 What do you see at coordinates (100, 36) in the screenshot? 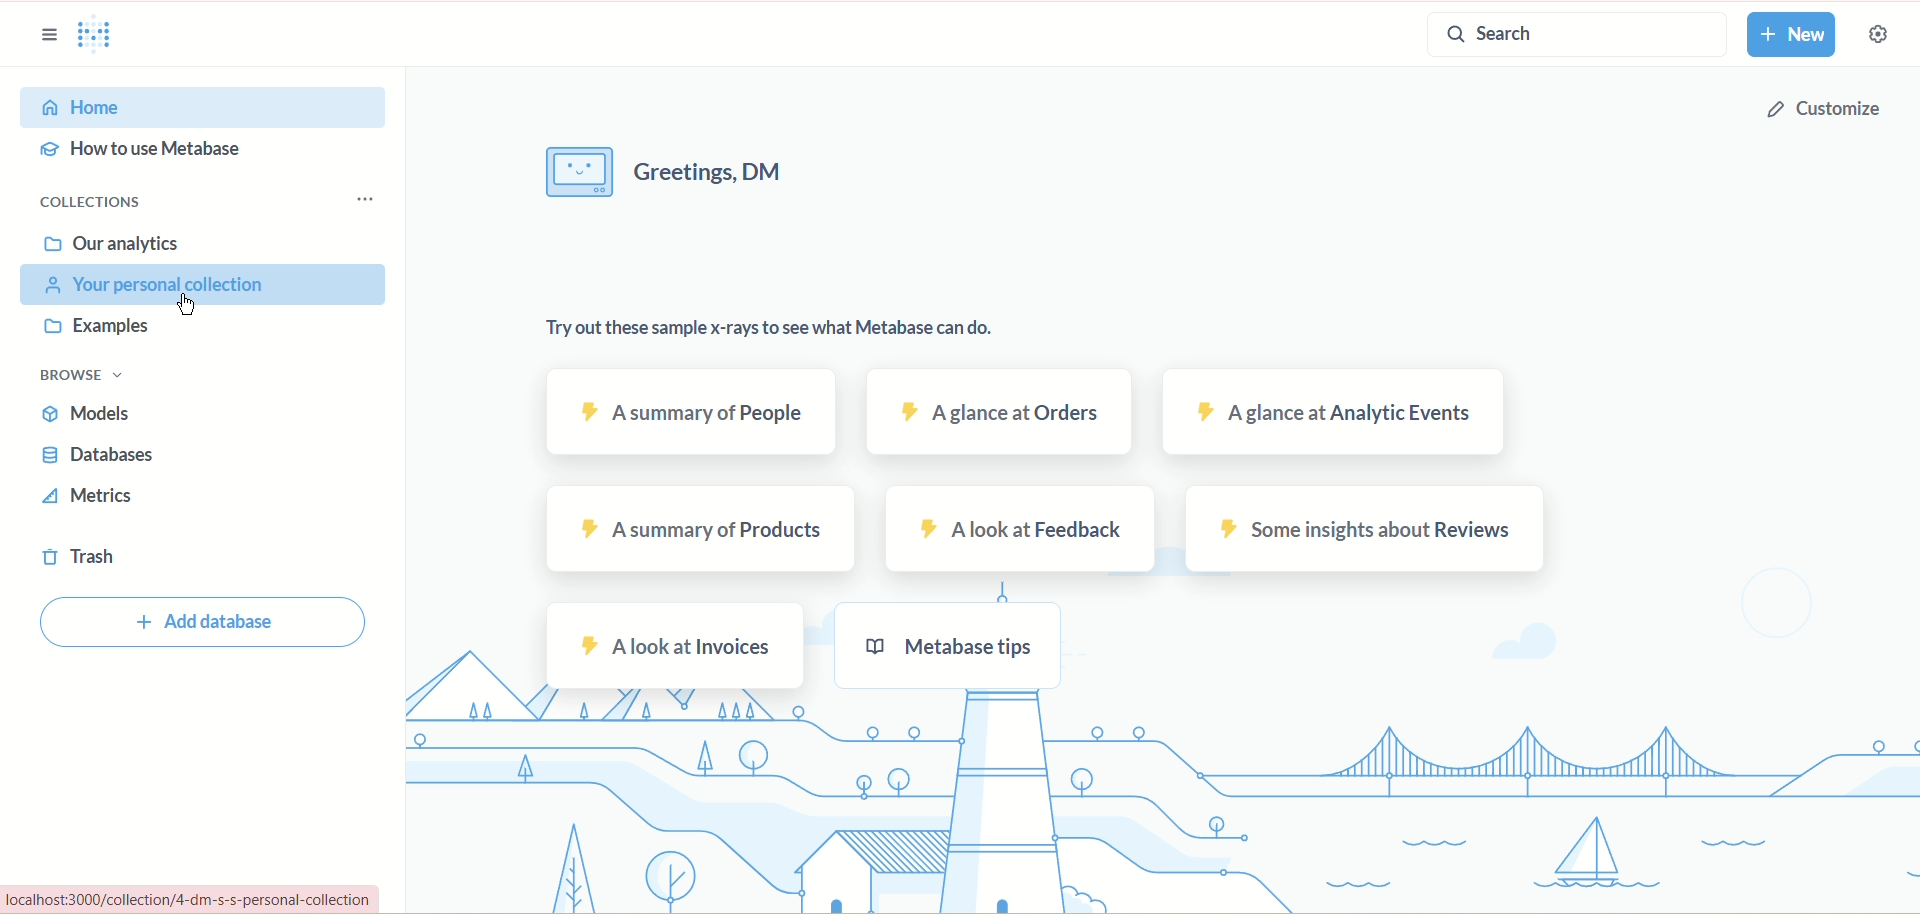
I see `logo` at bounding box center [100, 36].